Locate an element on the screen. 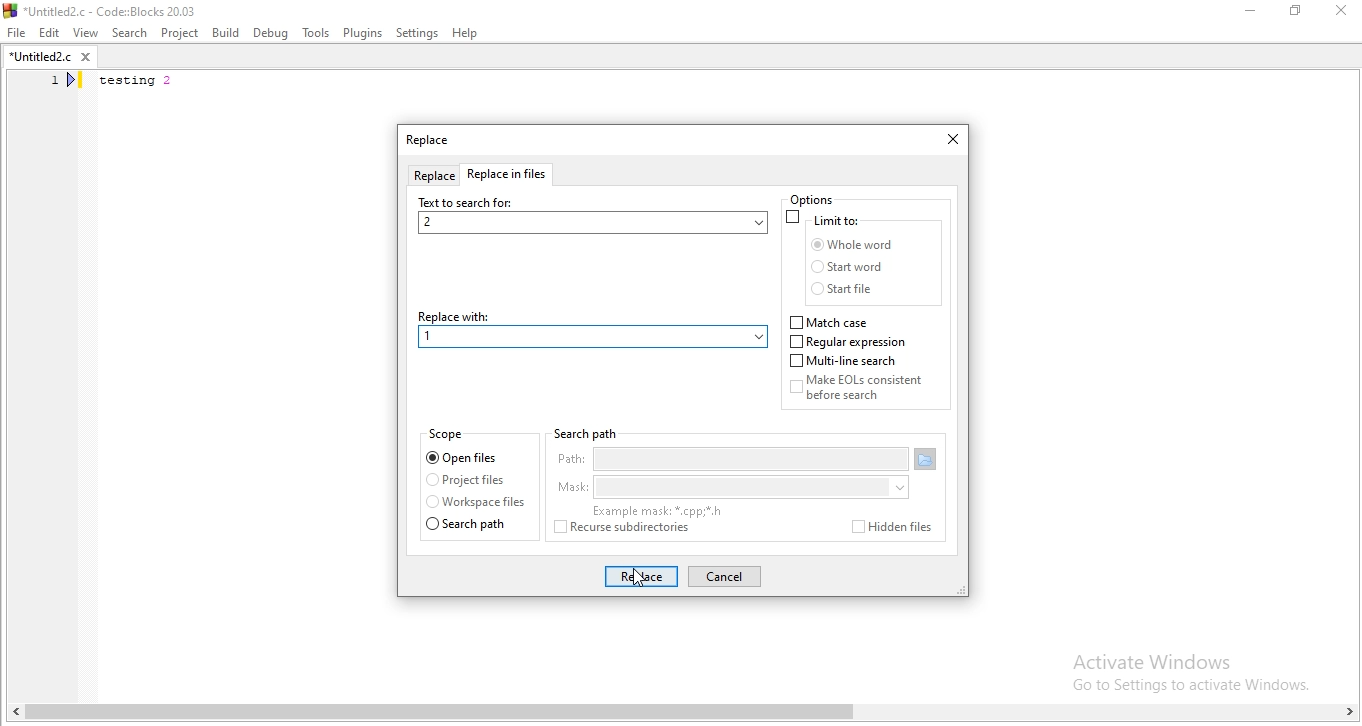 The width and height of the screenshot is (1362, 726). limit to is located at coordinates (826, 219).